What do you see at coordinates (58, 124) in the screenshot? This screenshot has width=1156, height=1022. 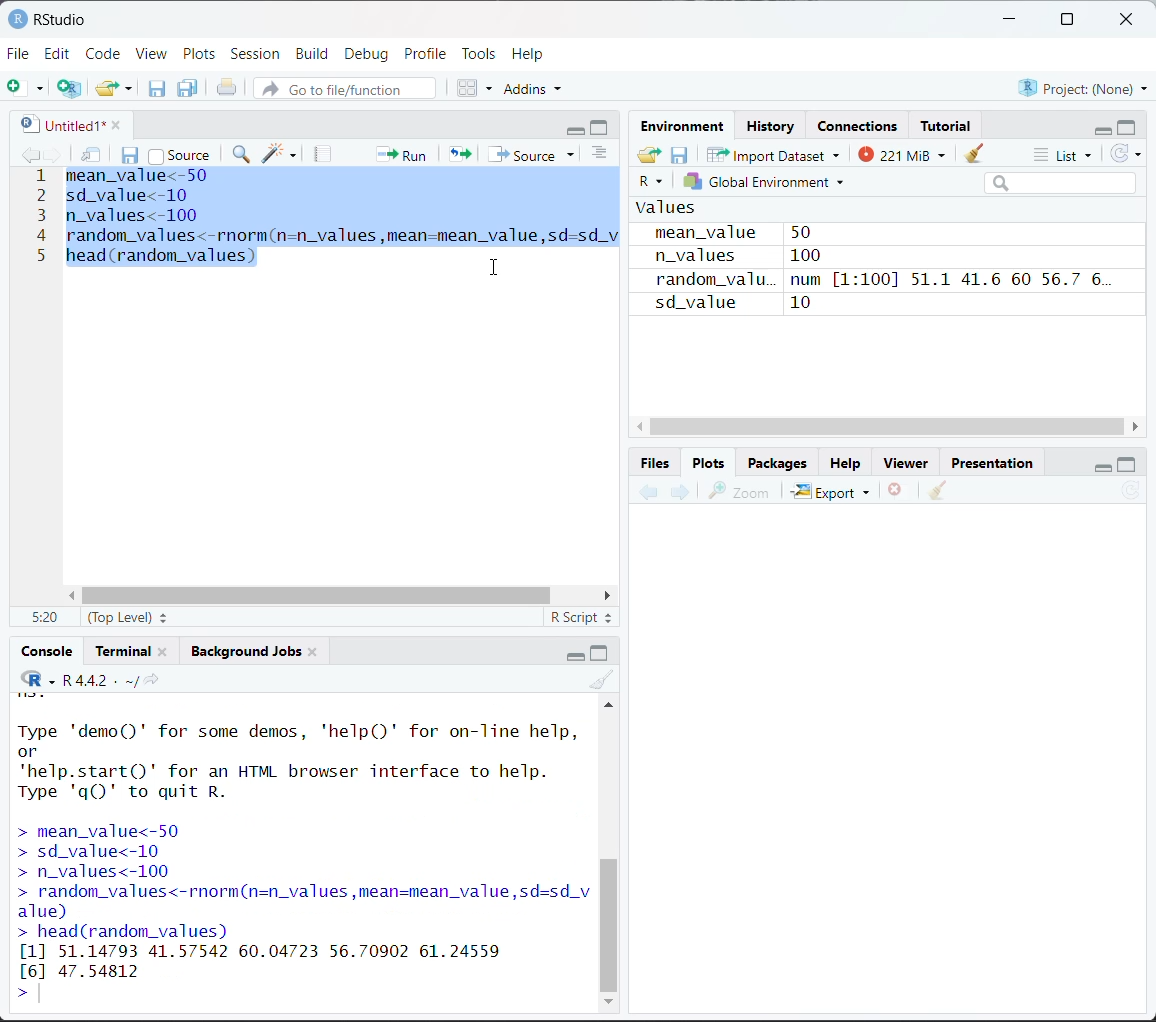 I see `untitled1` at bounding box center [58, 124].